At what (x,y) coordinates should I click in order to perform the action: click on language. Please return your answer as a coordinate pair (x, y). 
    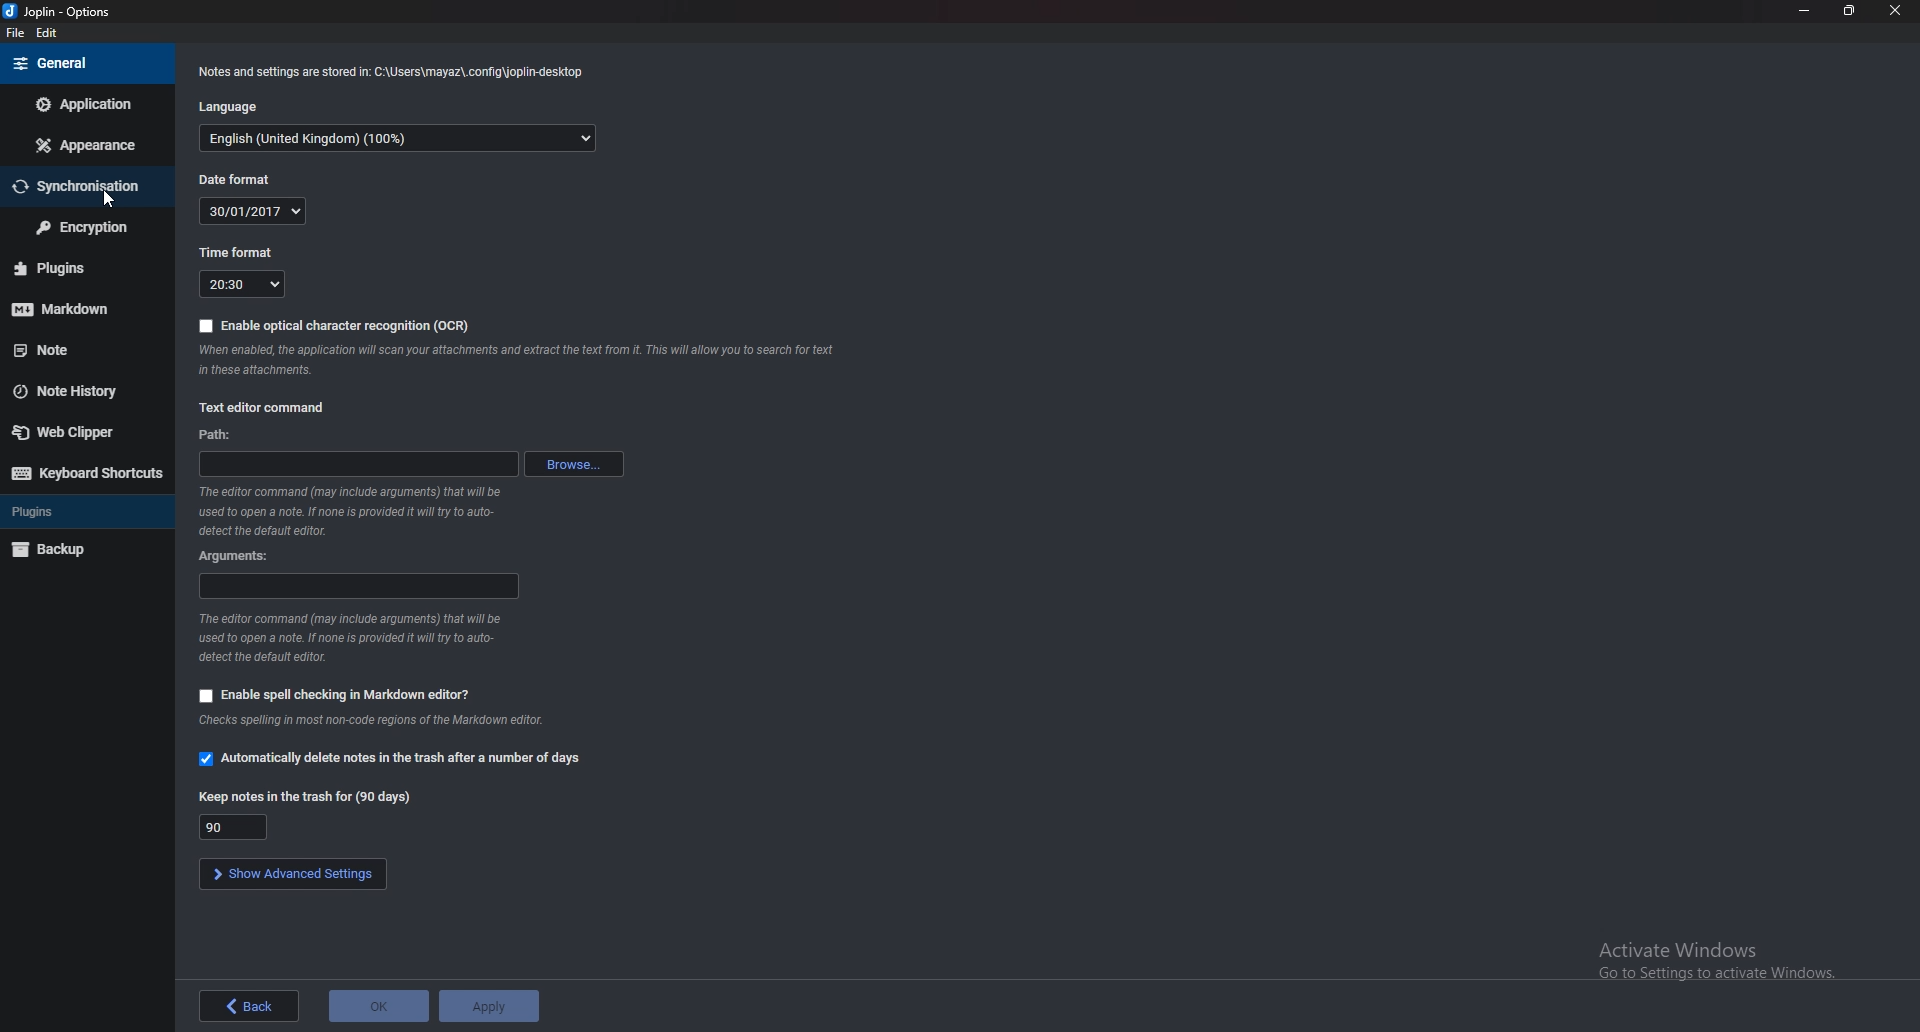
    Looking at the image, I should click on (400, 137).